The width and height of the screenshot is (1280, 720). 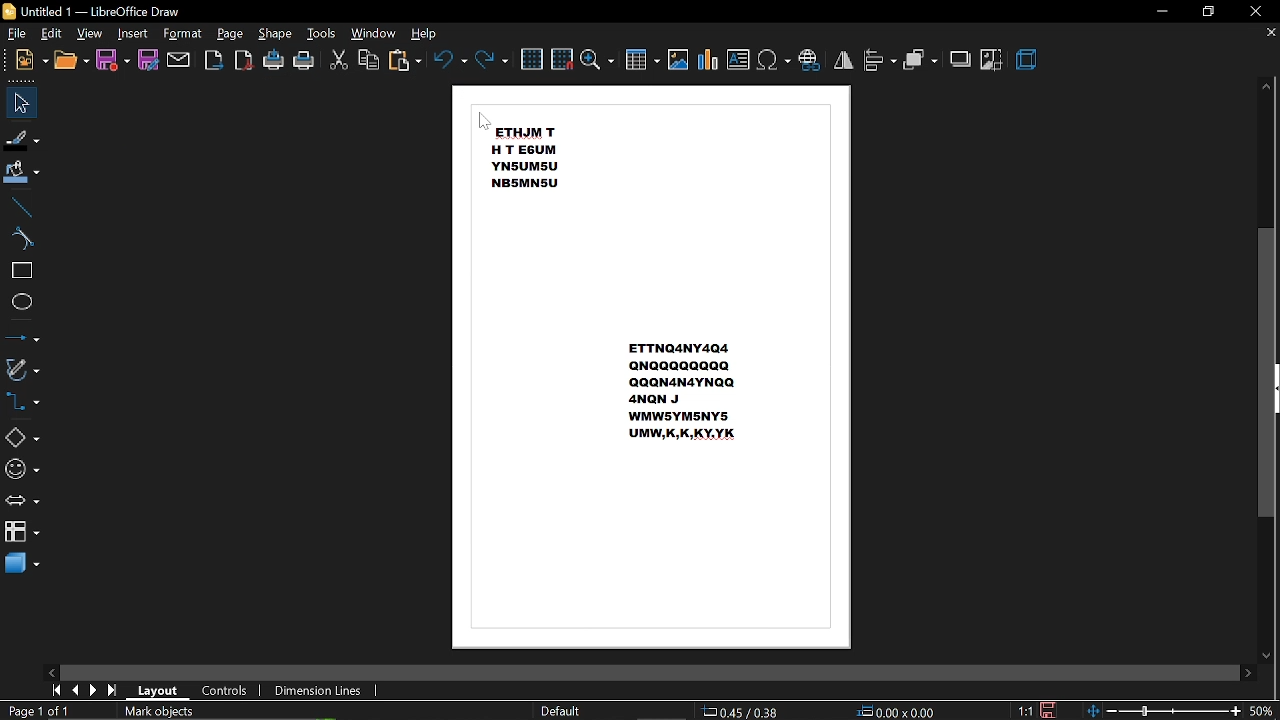 What do you see at coordinates (22, 469) in the screenshot?
I see `symbol shapes` at bounding box center [22, 469].